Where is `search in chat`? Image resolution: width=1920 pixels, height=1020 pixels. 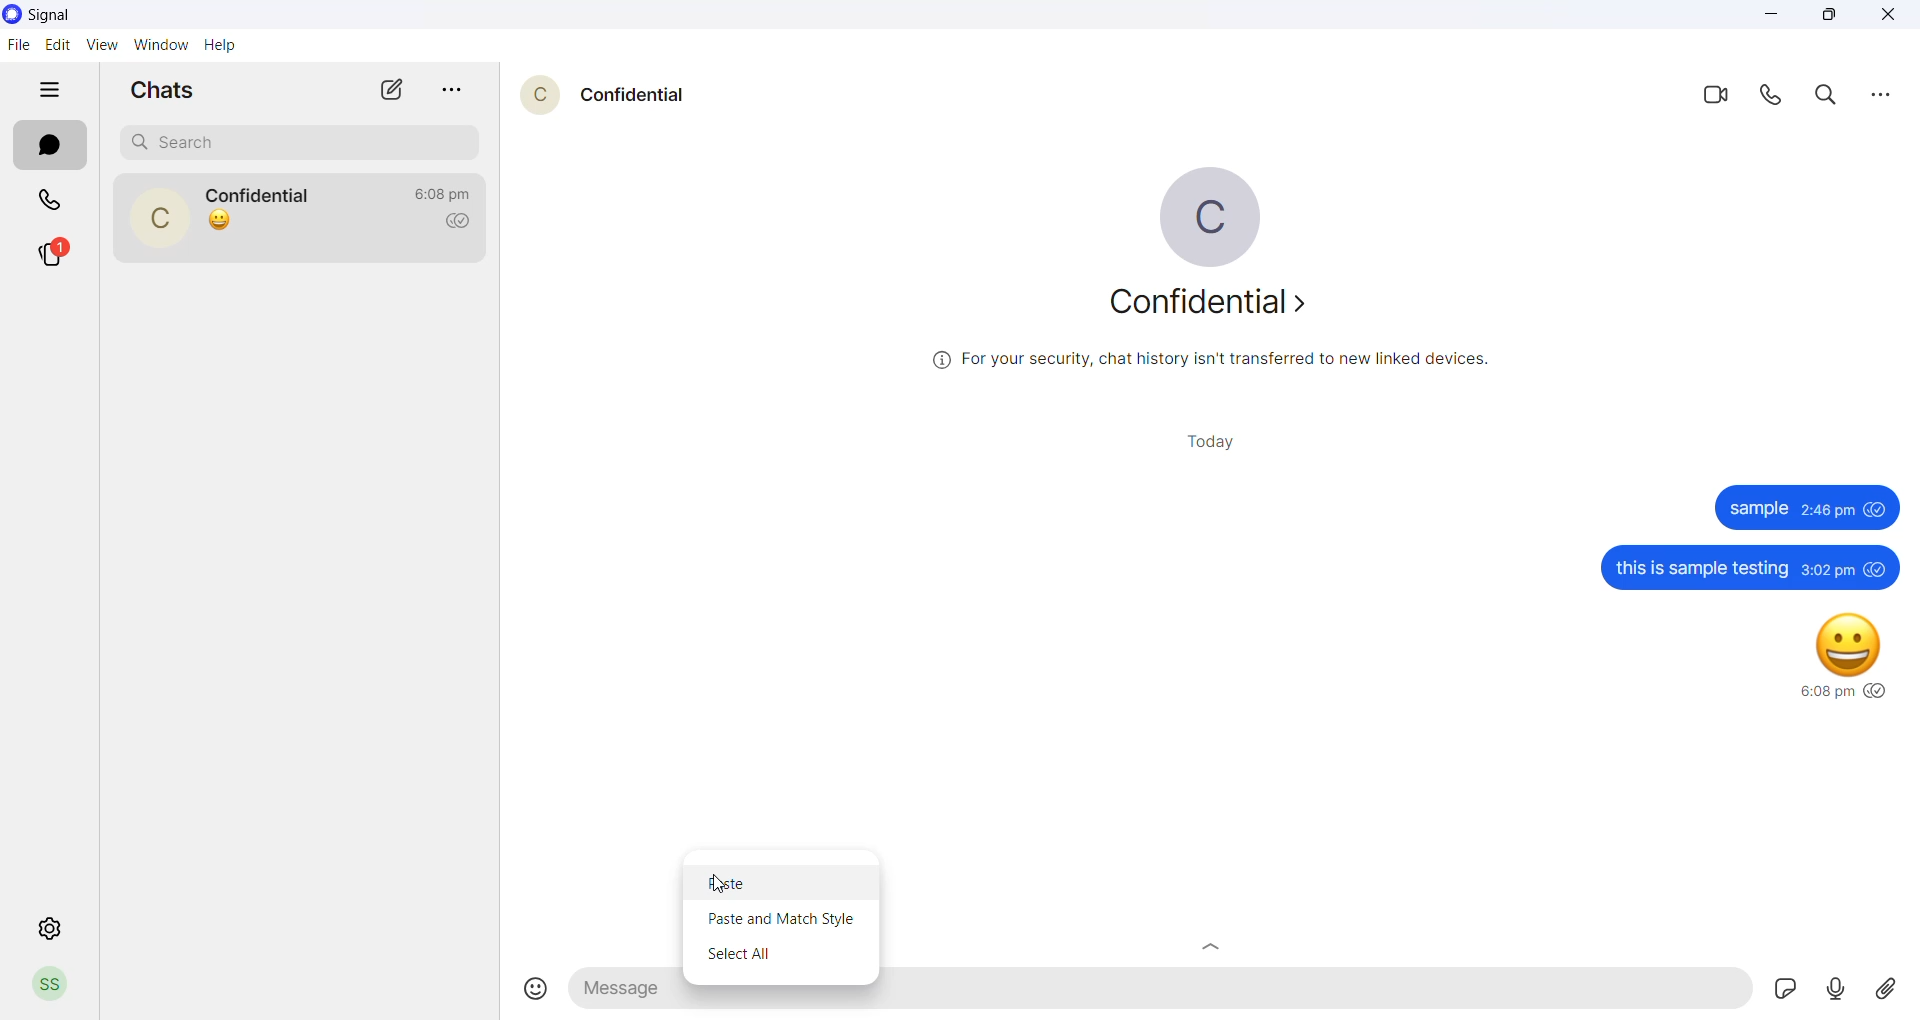
search in chat is located at coordinates (1831, 98).